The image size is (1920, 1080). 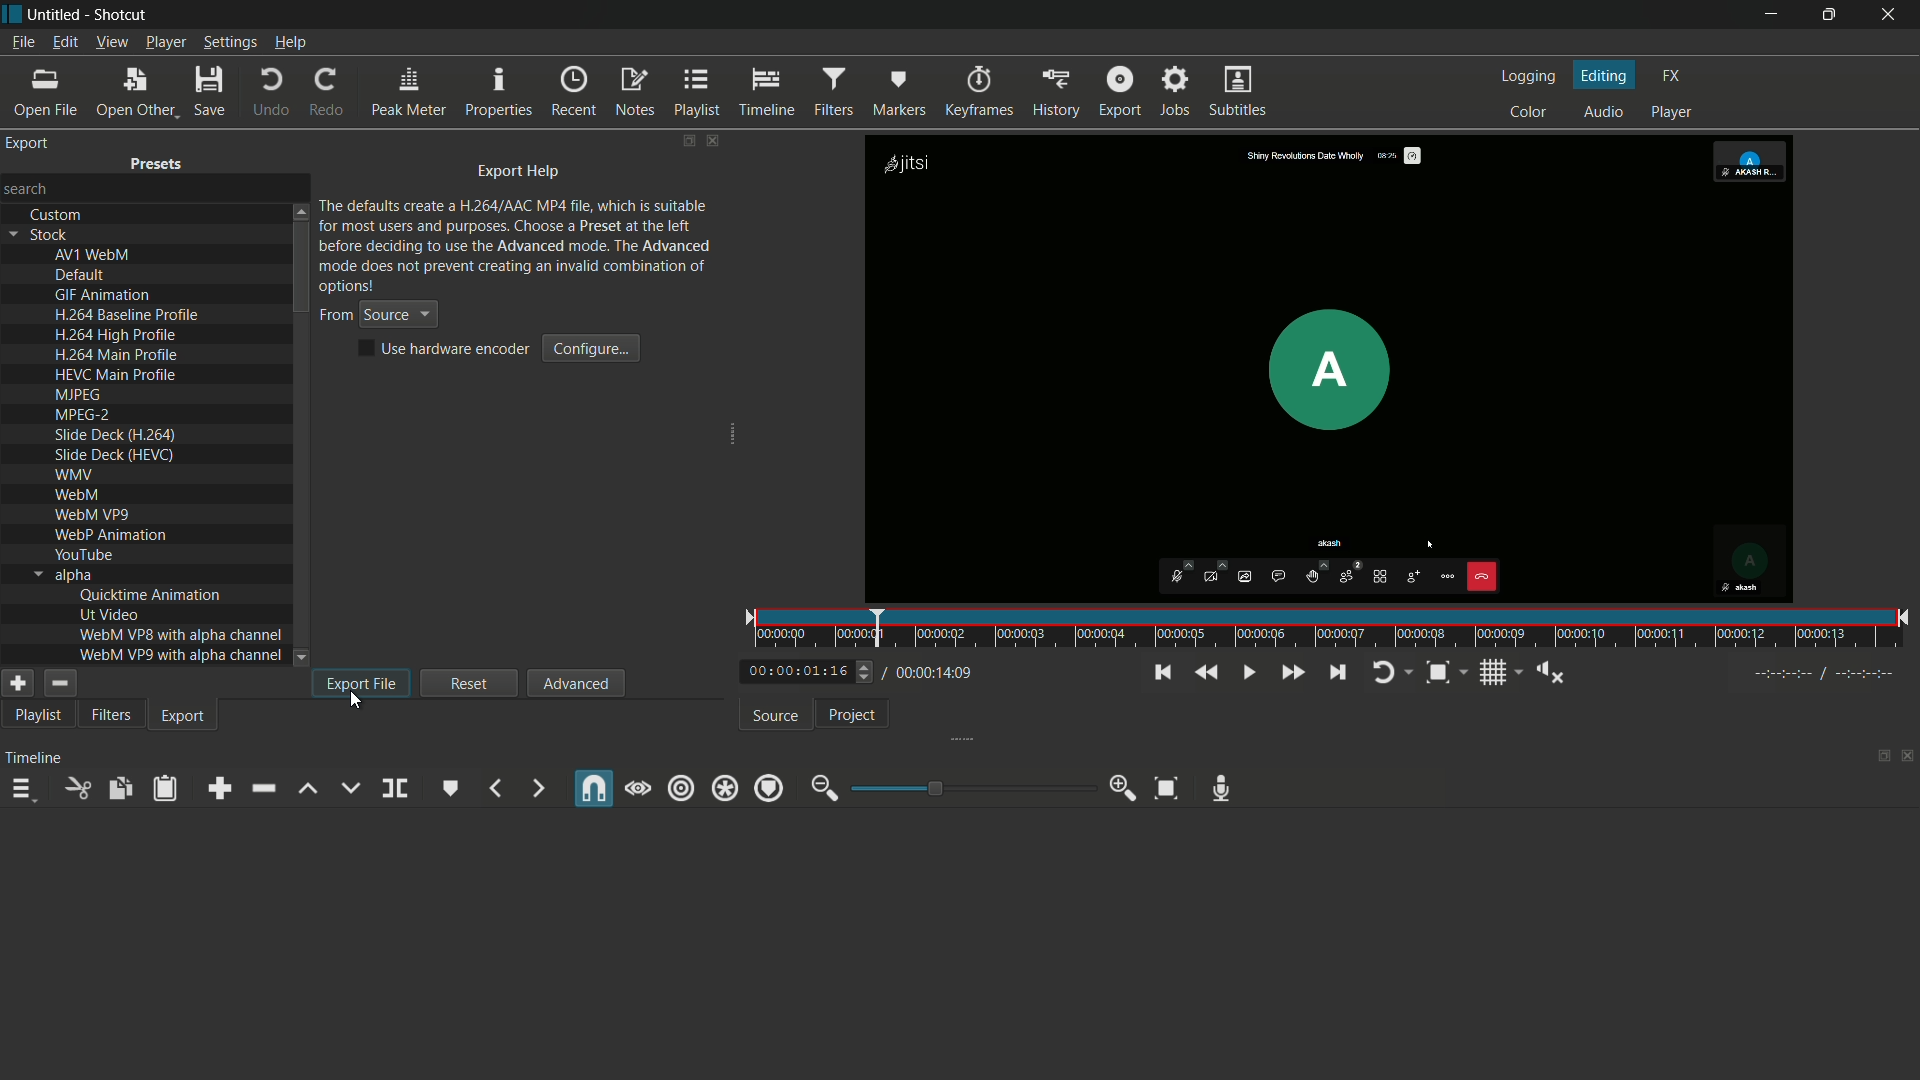 What do you see at coordinates (1384, 673) in the screenshot?
I see `toggle player looping` at bounding box center [1384, 673].